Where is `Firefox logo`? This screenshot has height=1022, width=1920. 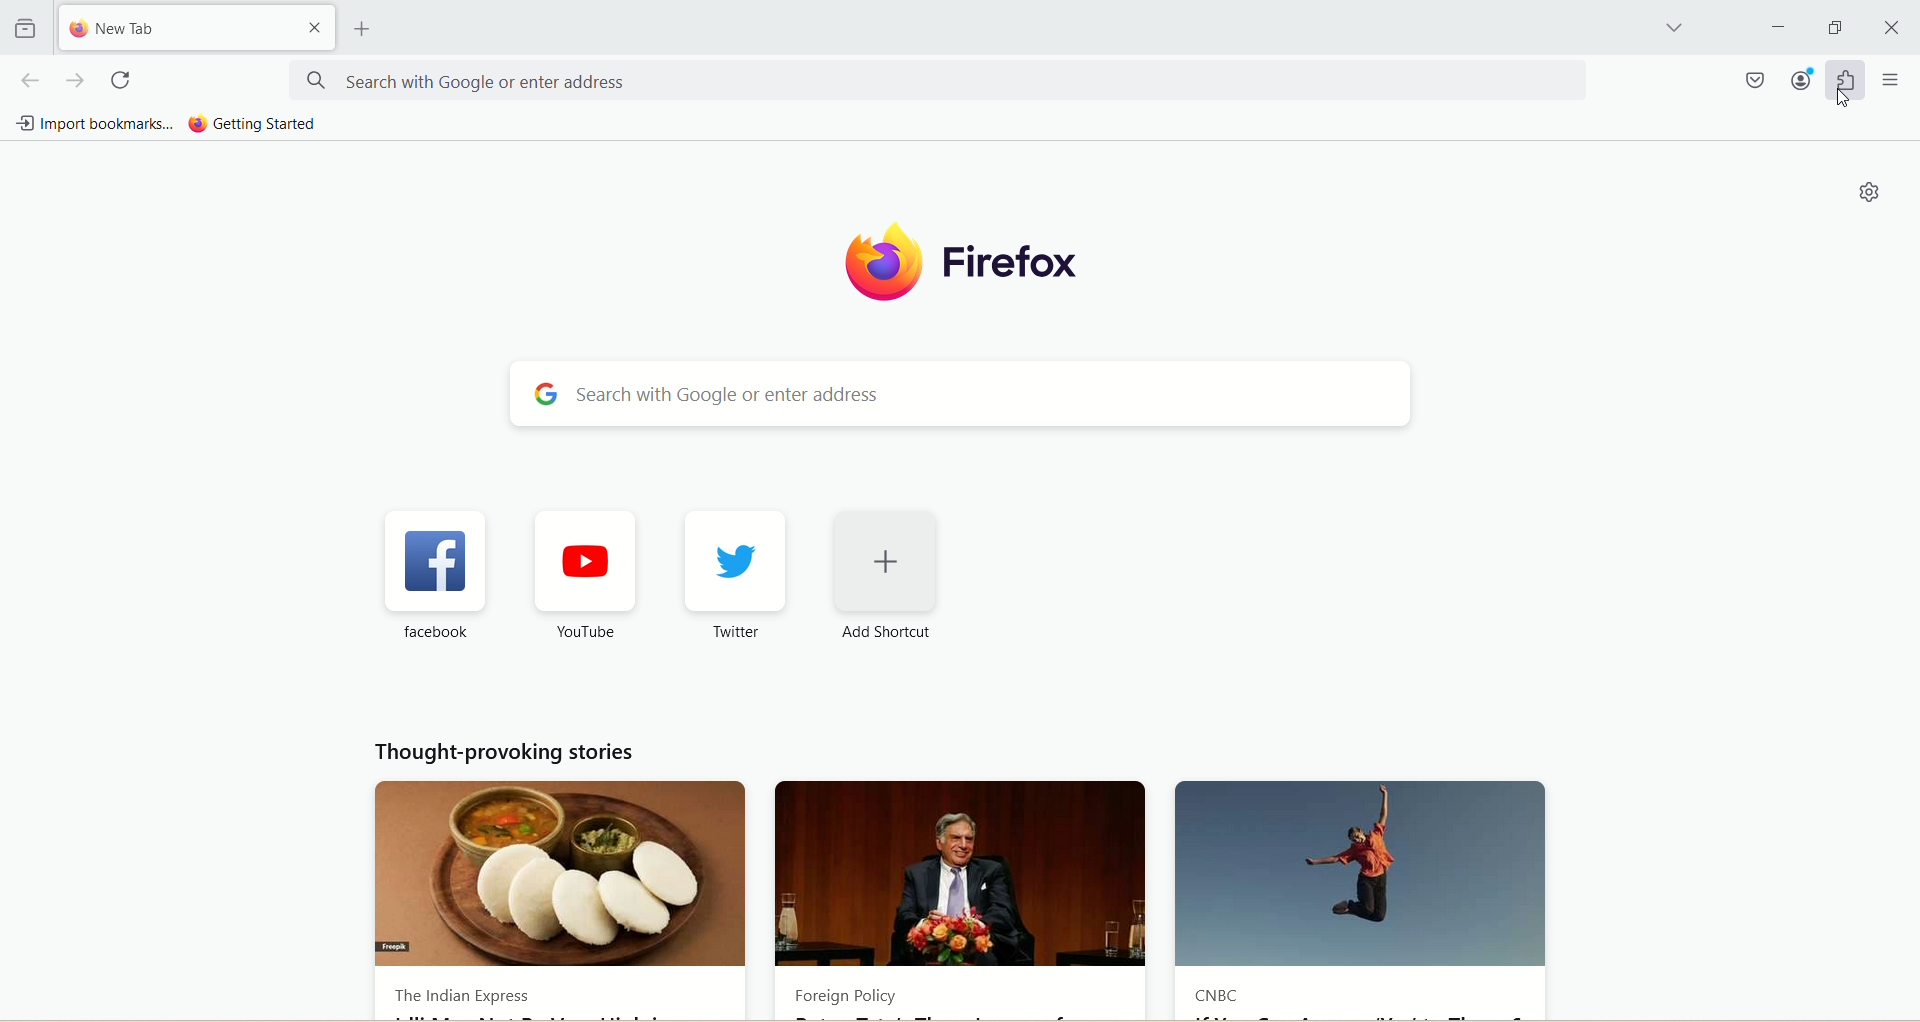
Firefox logo is located at coordinates (960, 263).